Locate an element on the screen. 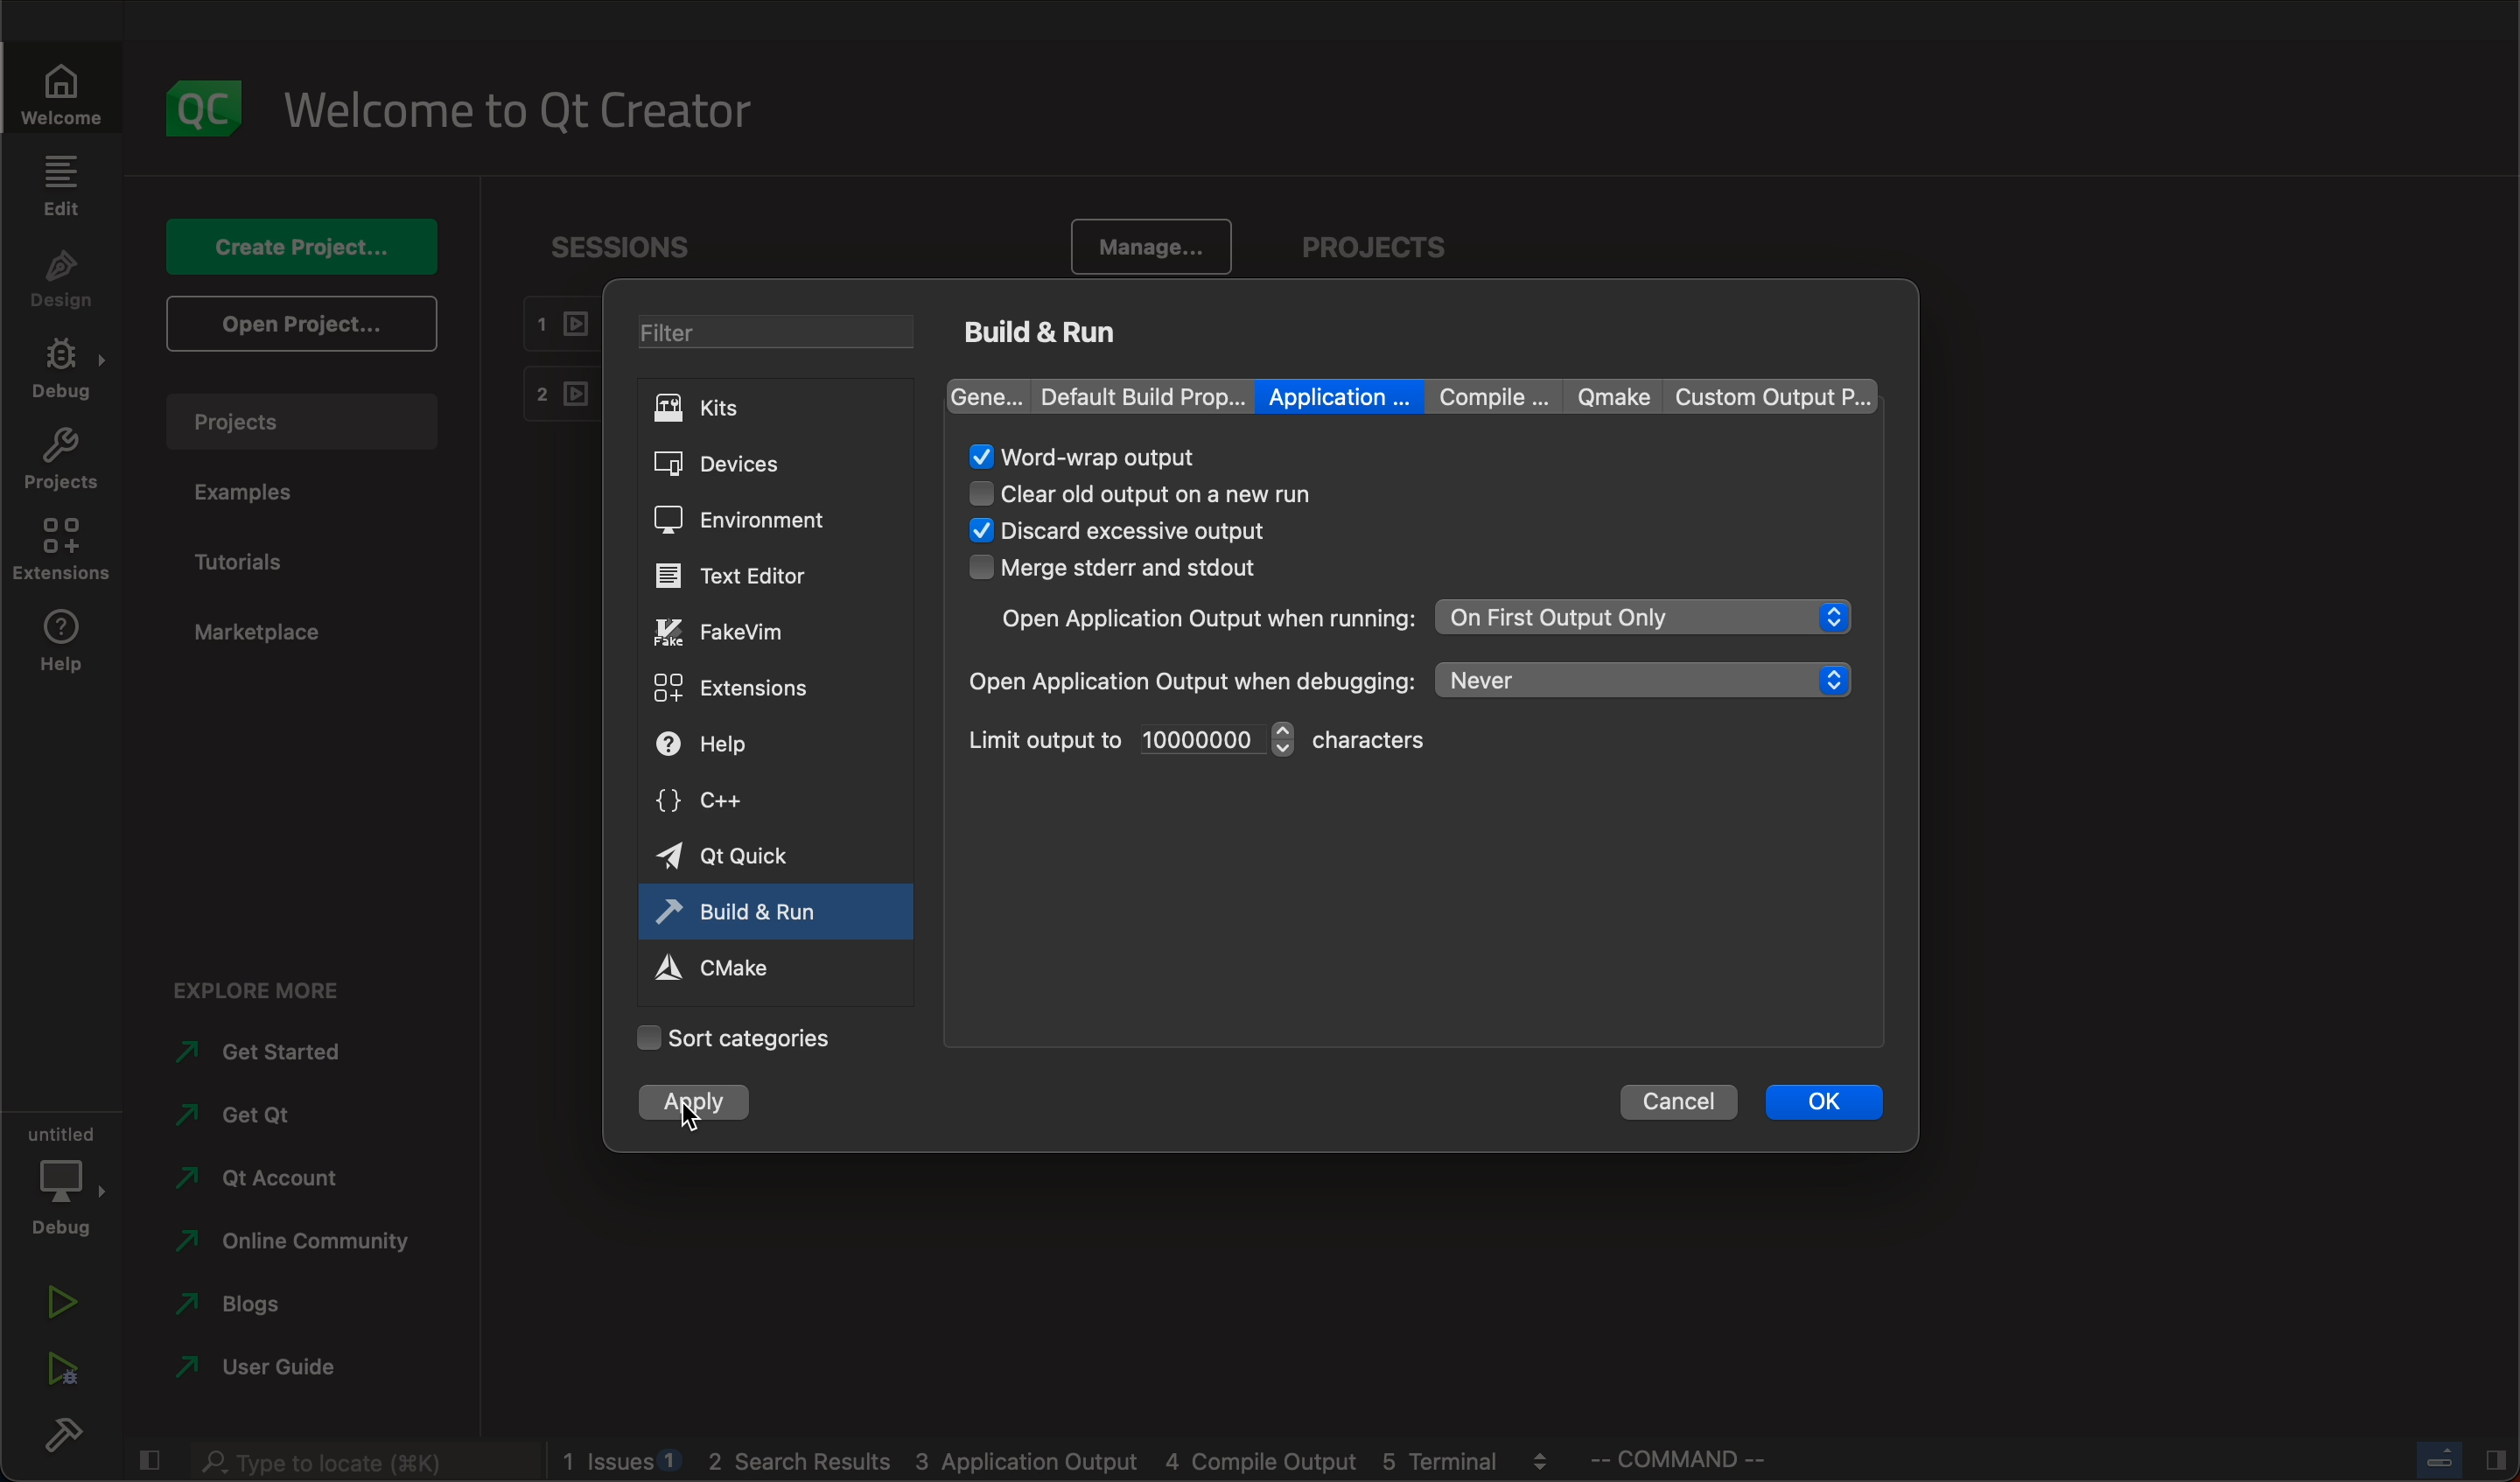 This screenshot has height=1482, width=2520. extensions is located at coordinates (755, 687).